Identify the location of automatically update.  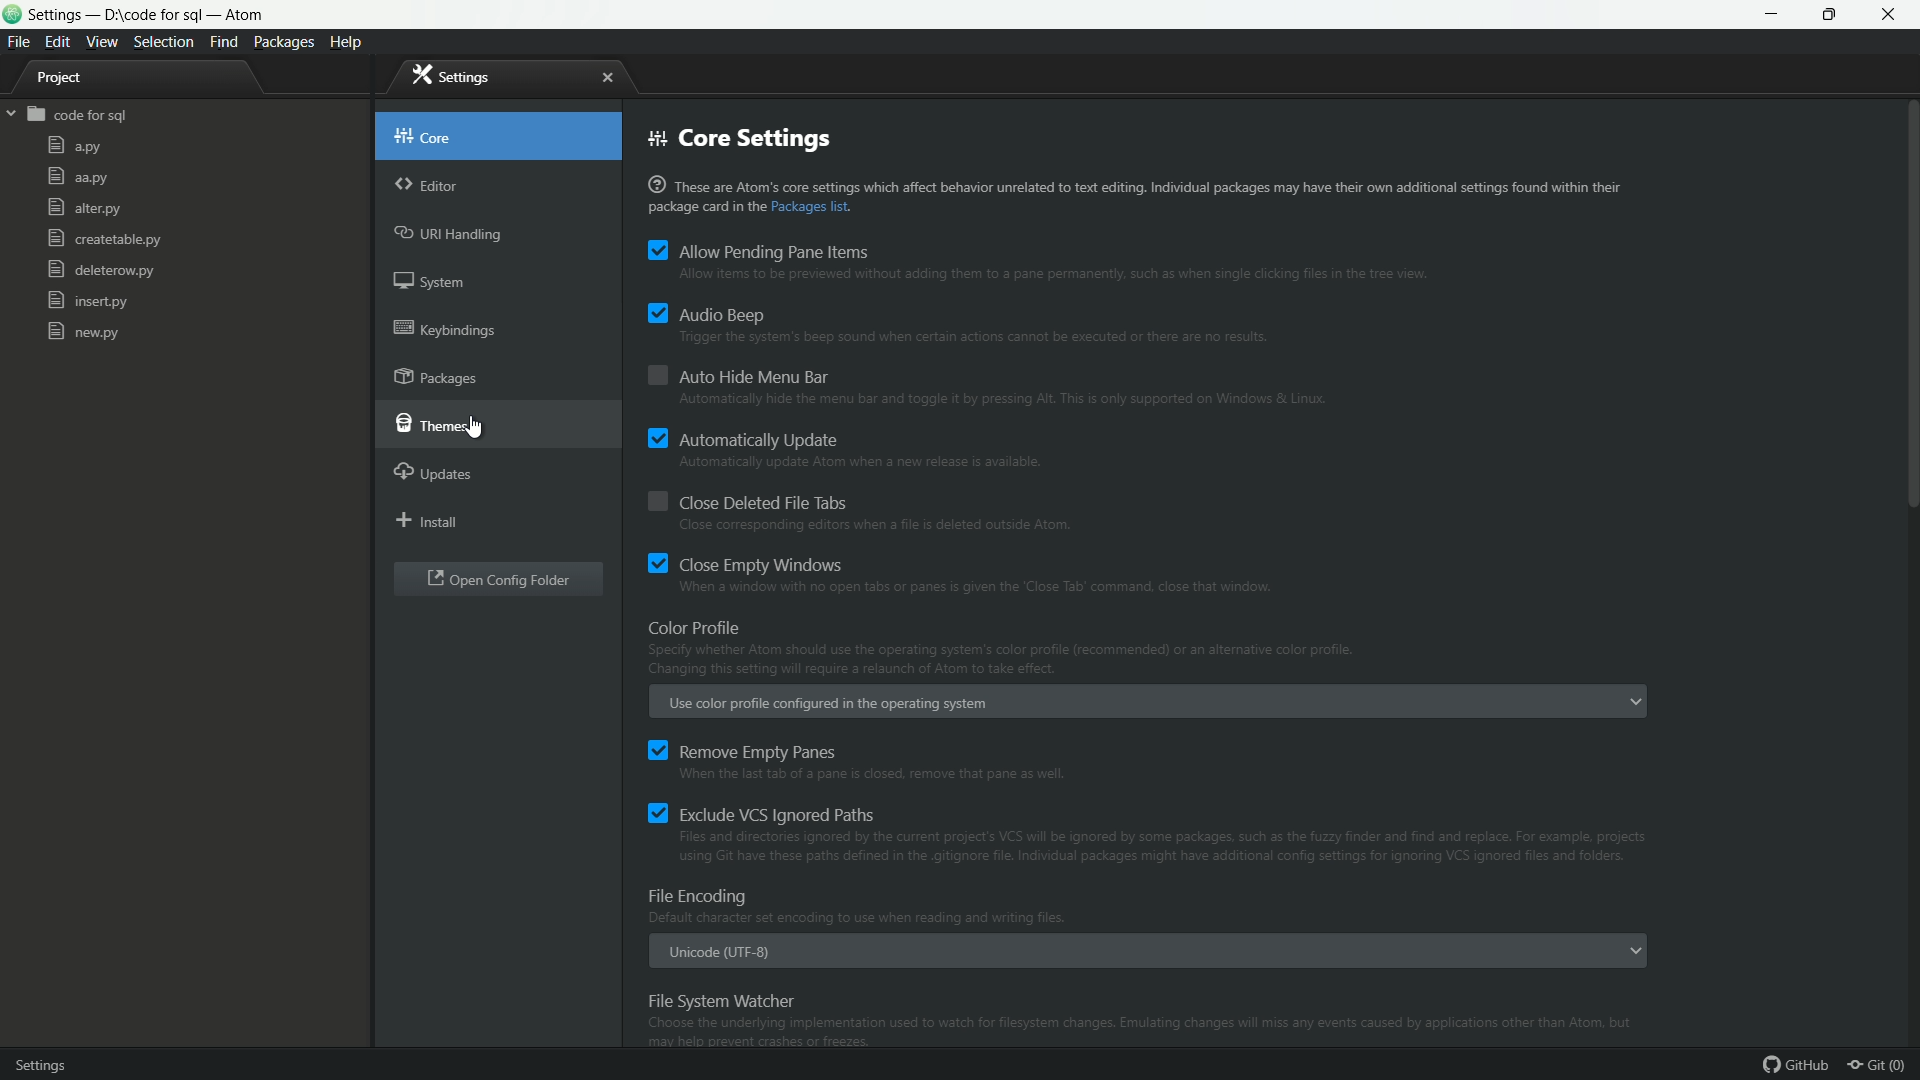
(743, 438).